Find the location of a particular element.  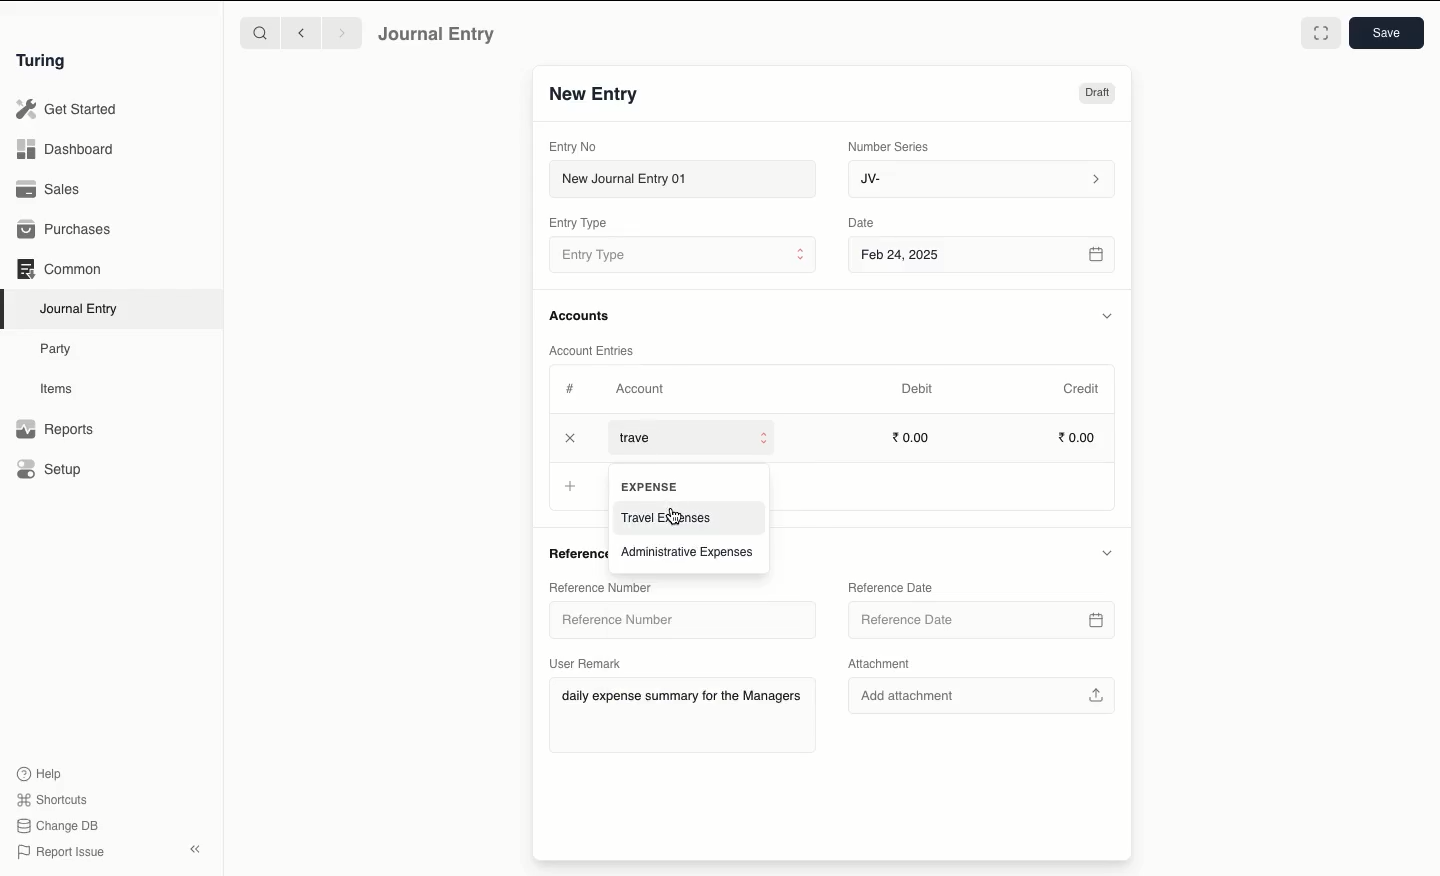

Forward is located at coordinates (343, 32).